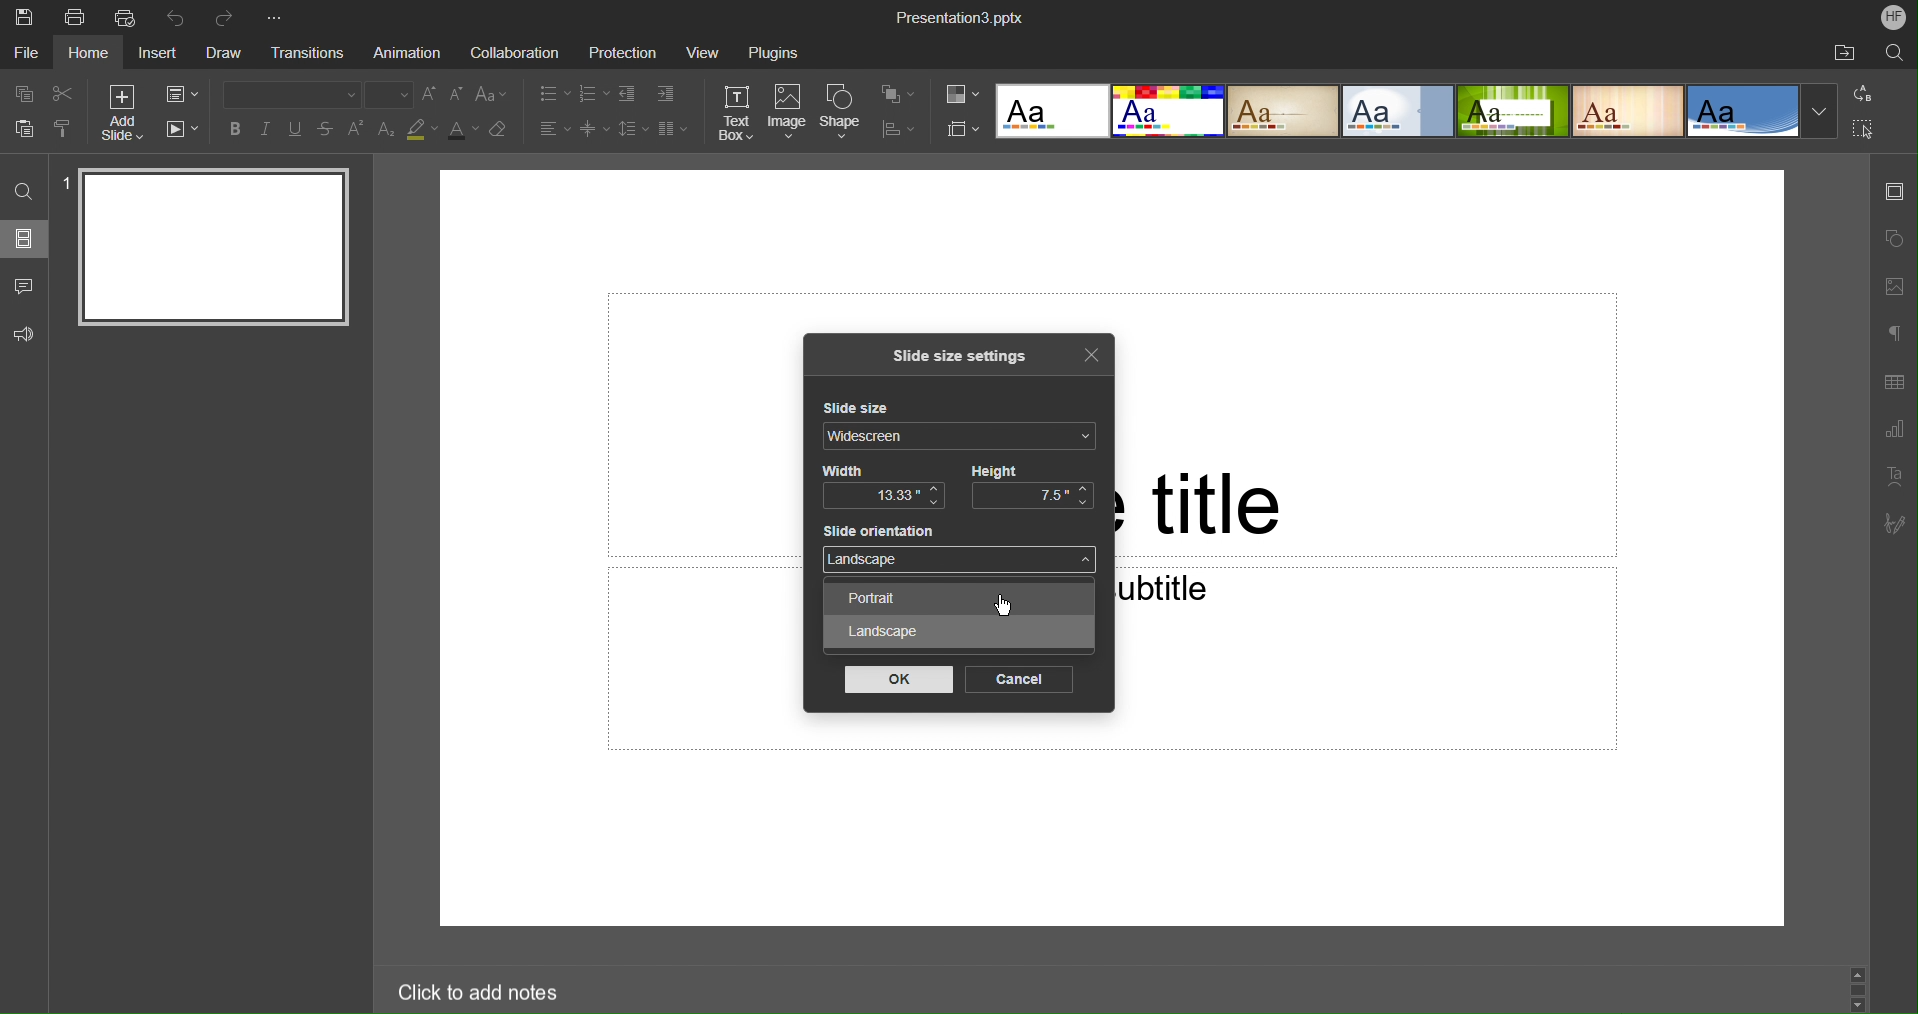  Describe the element at coordinates (65, 131) in the screenshot. I see `Copy Style` at that location.